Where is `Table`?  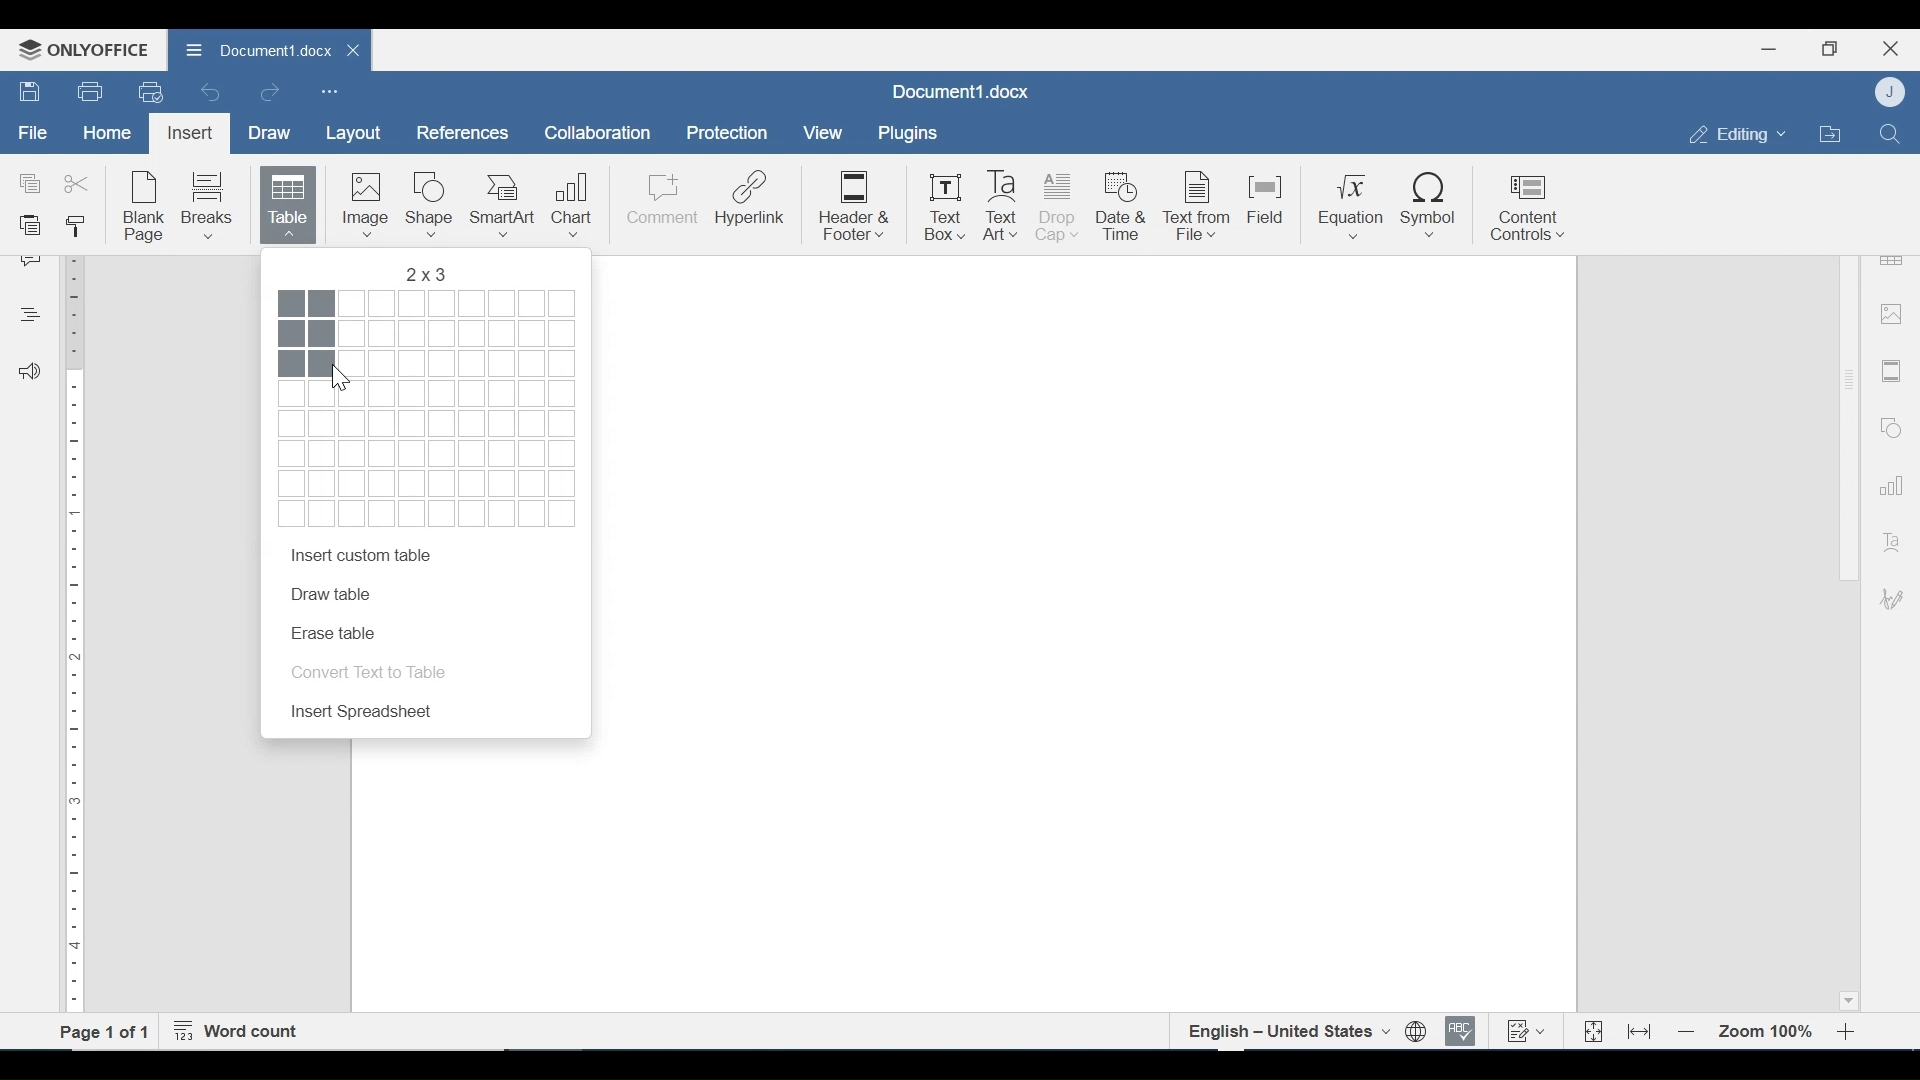 Table is located at coordinates (291, 205).